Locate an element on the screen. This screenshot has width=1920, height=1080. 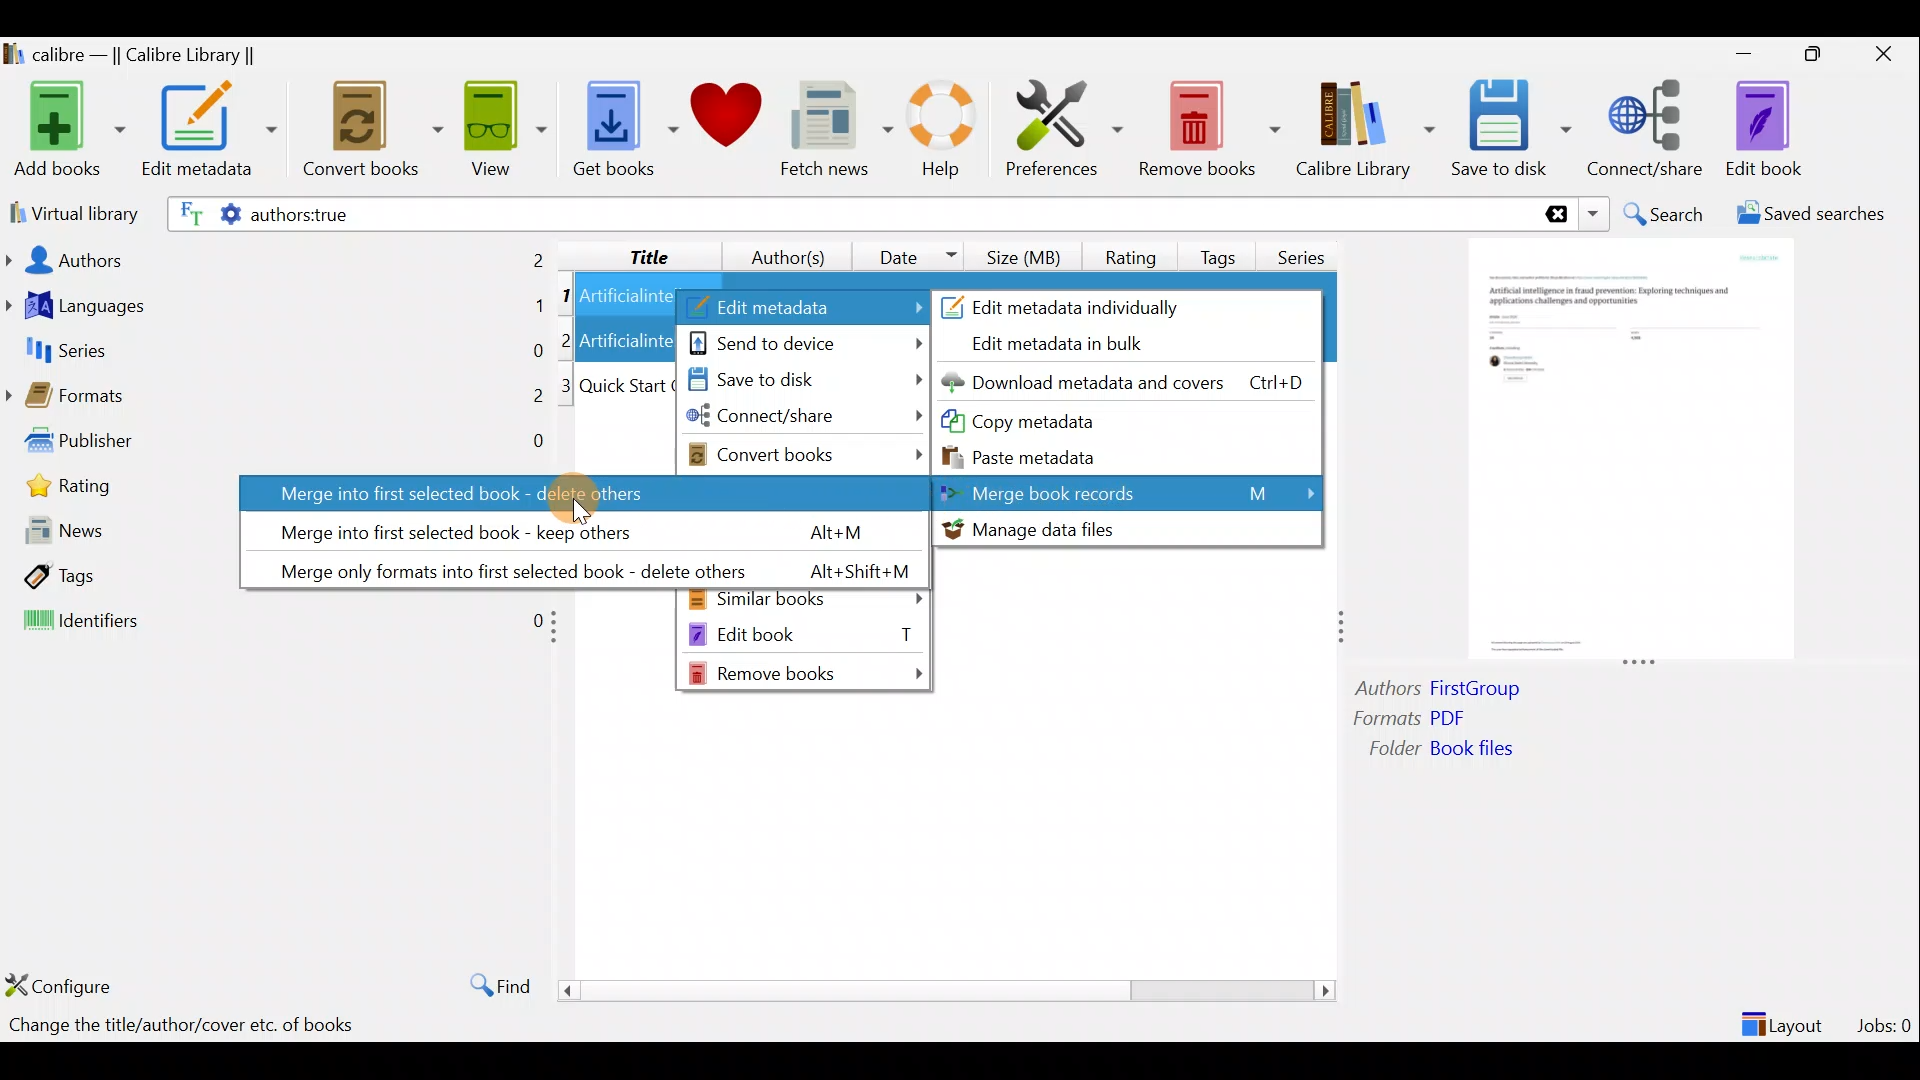
Fetch news is located at coordinates (832, 134).